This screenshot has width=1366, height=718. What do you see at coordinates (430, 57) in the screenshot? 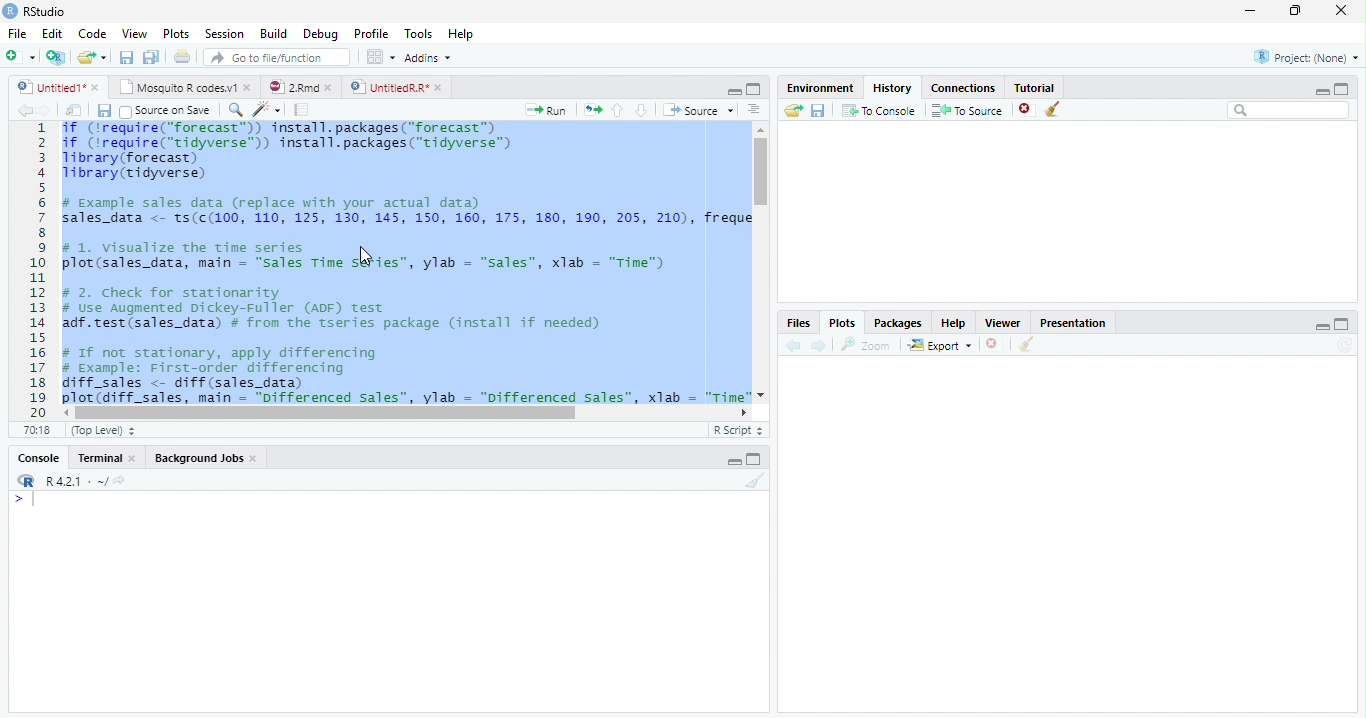
I see `Addins` at bounding box center [430, 57].